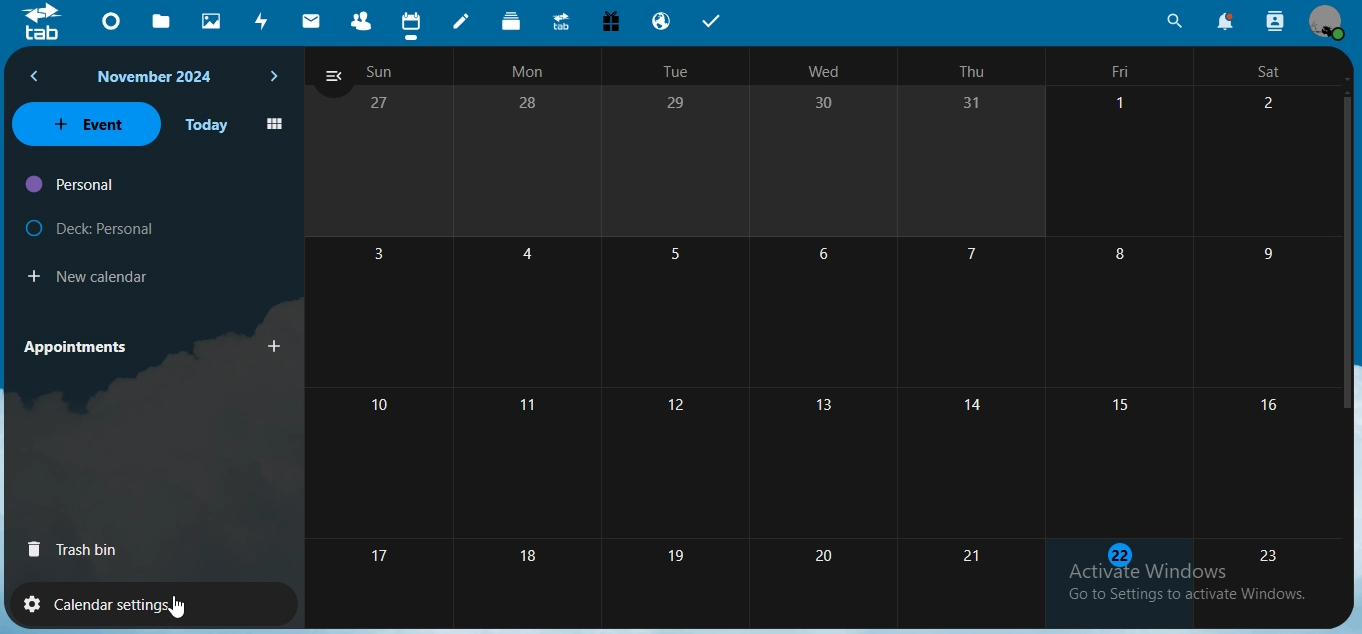 Image resolution: width=1362 pixels, height=634 pixels. I want to click on grid view, so click(274, 125).